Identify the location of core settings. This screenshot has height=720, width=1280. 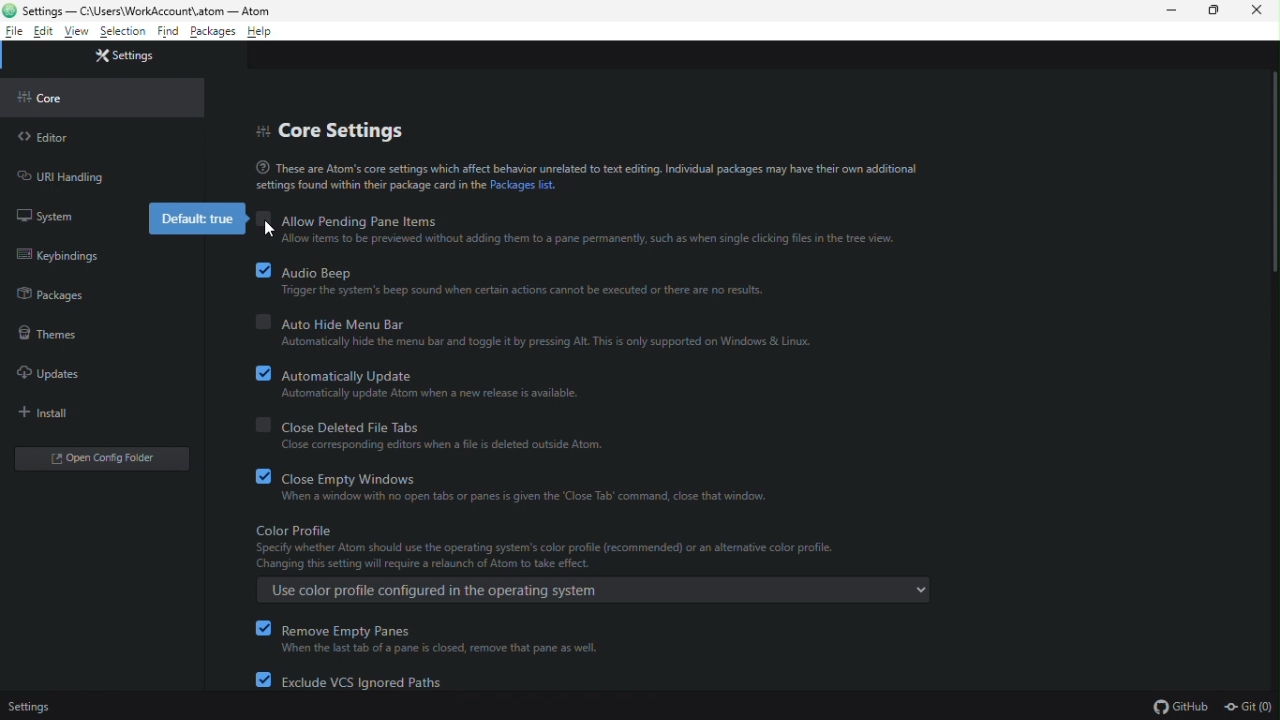
(334, 131).